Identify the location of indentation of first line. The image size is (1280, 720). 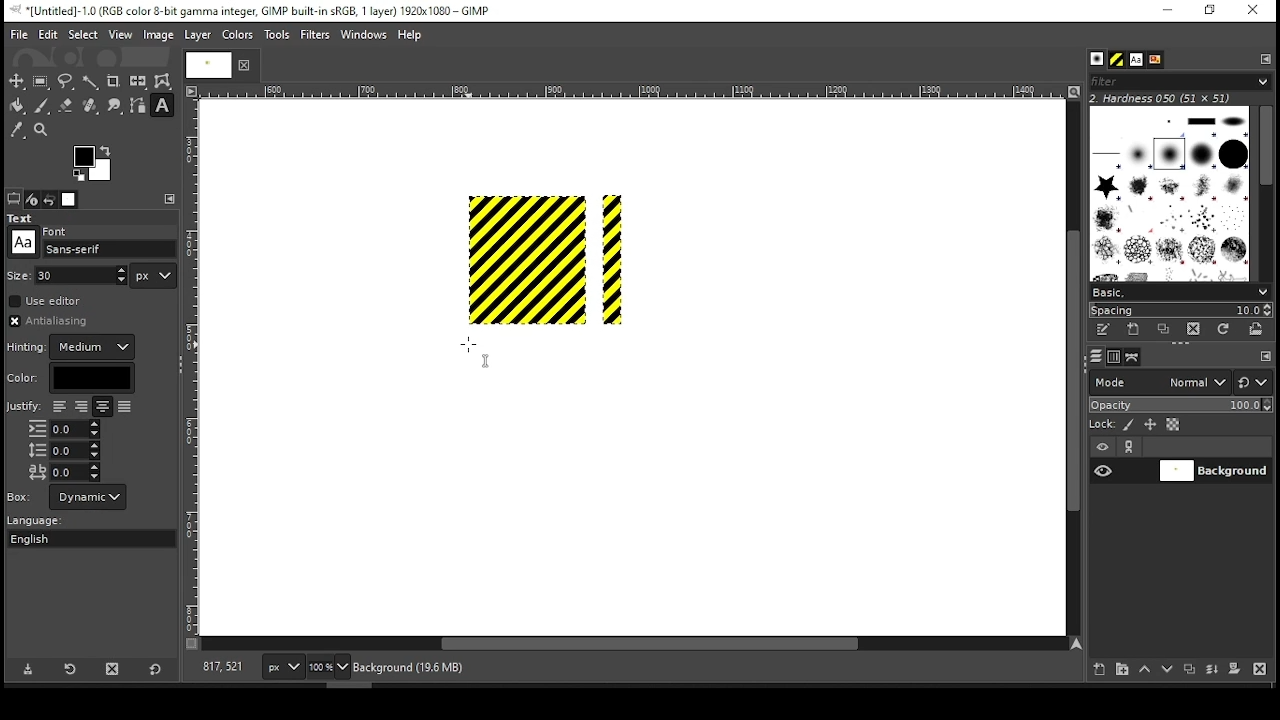
(64, 429).